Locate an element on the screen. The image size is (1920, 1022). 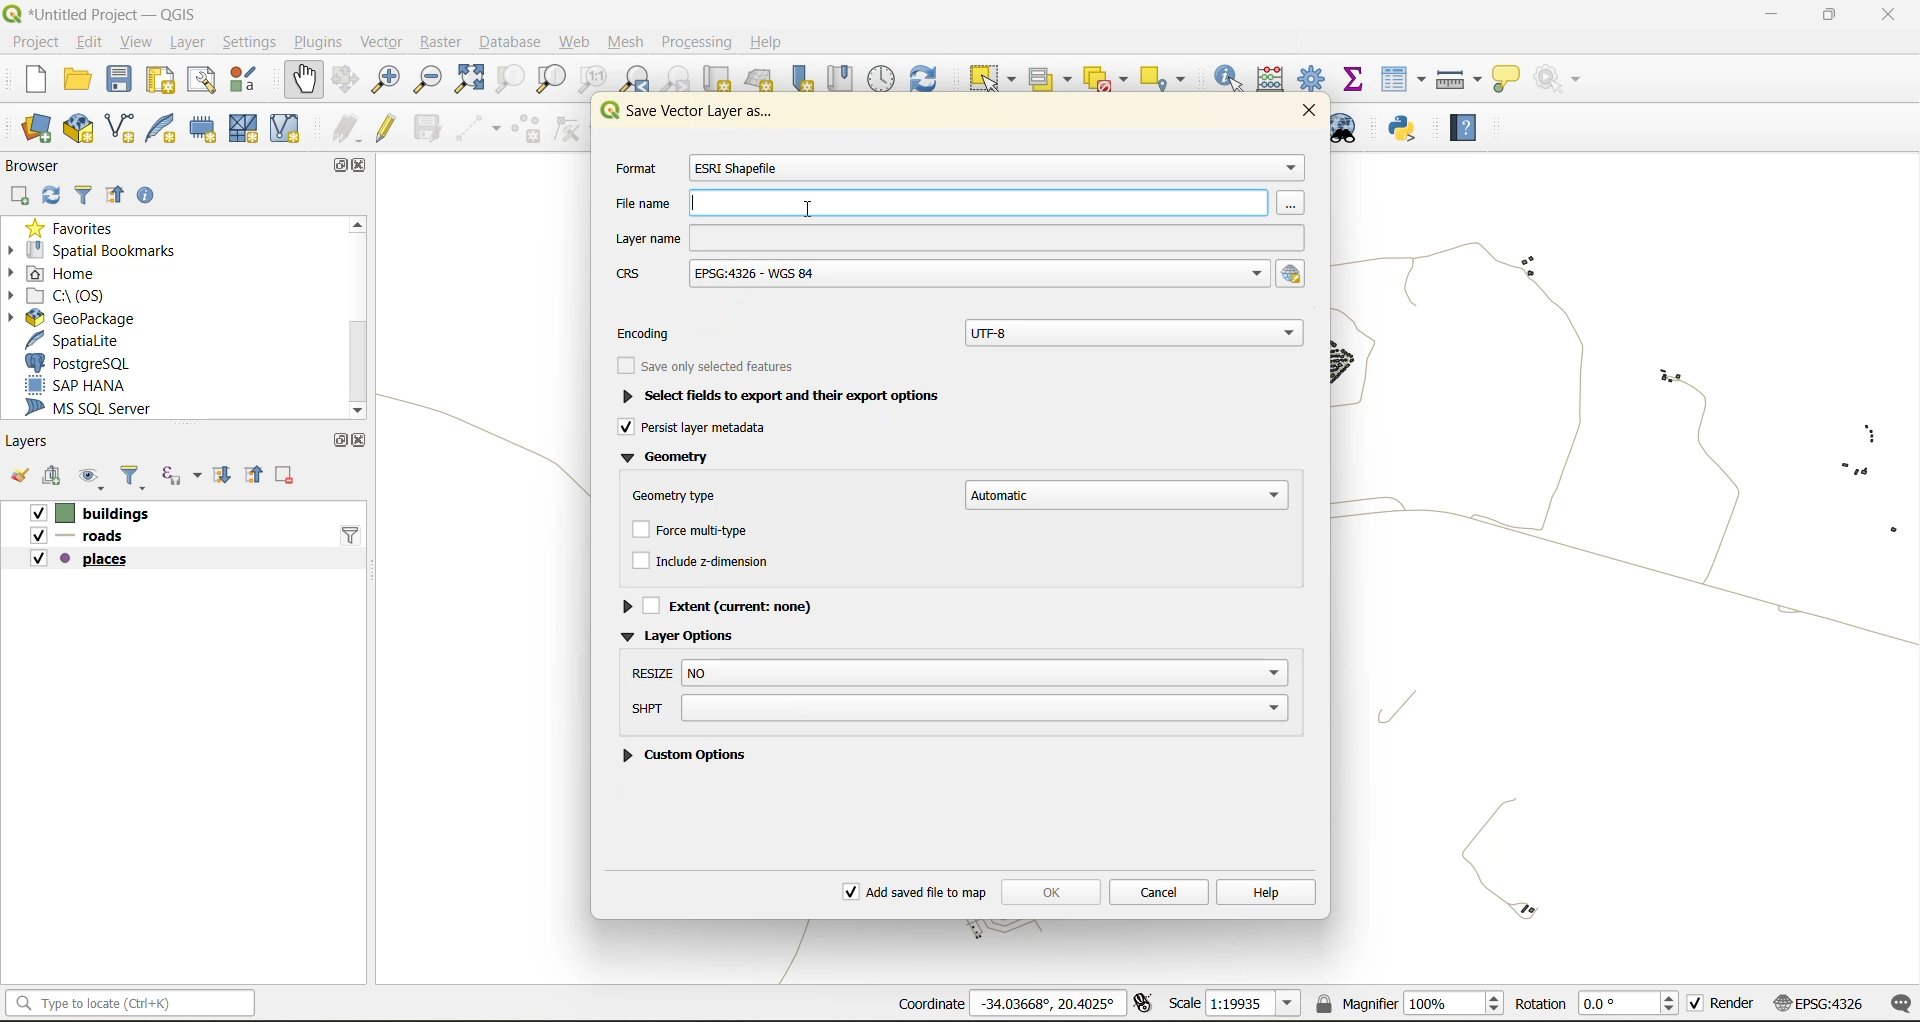
processing is located at coordinates (697, 38).